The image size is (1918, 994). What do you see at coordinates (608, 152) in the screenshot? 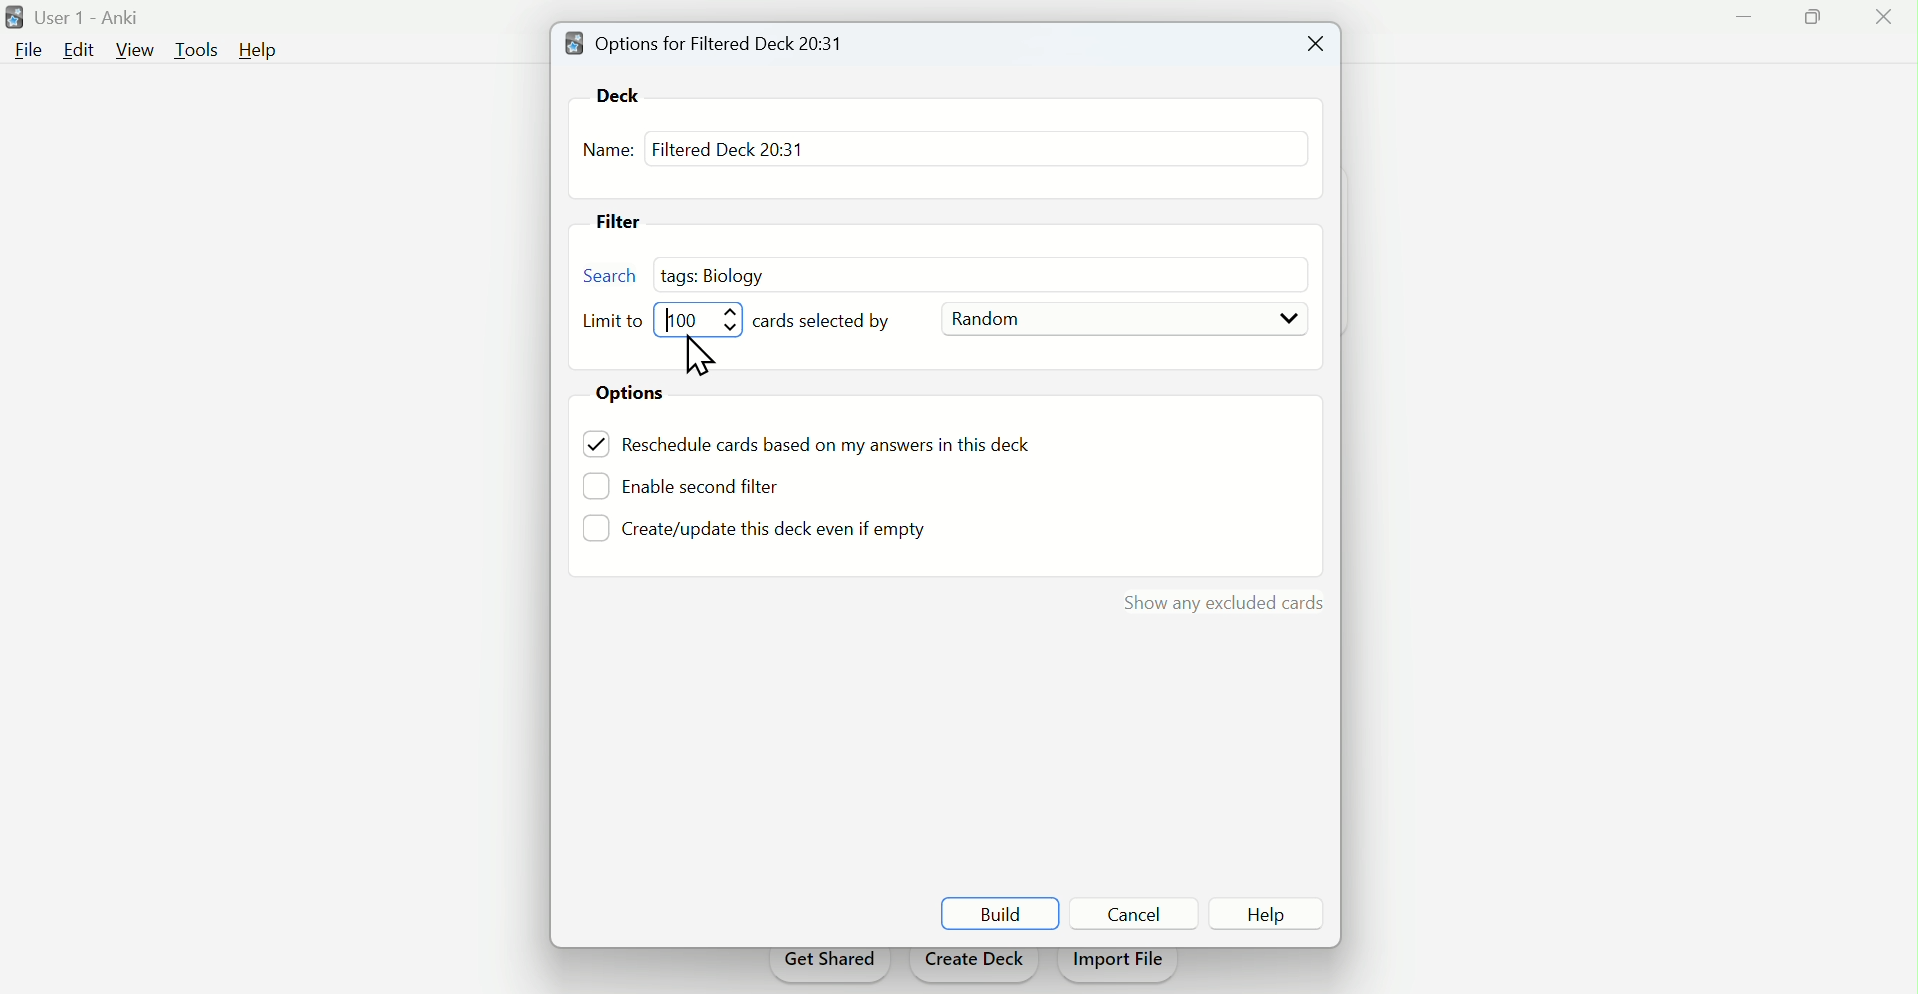
I see `Name:` at bounding box center [608, 152].